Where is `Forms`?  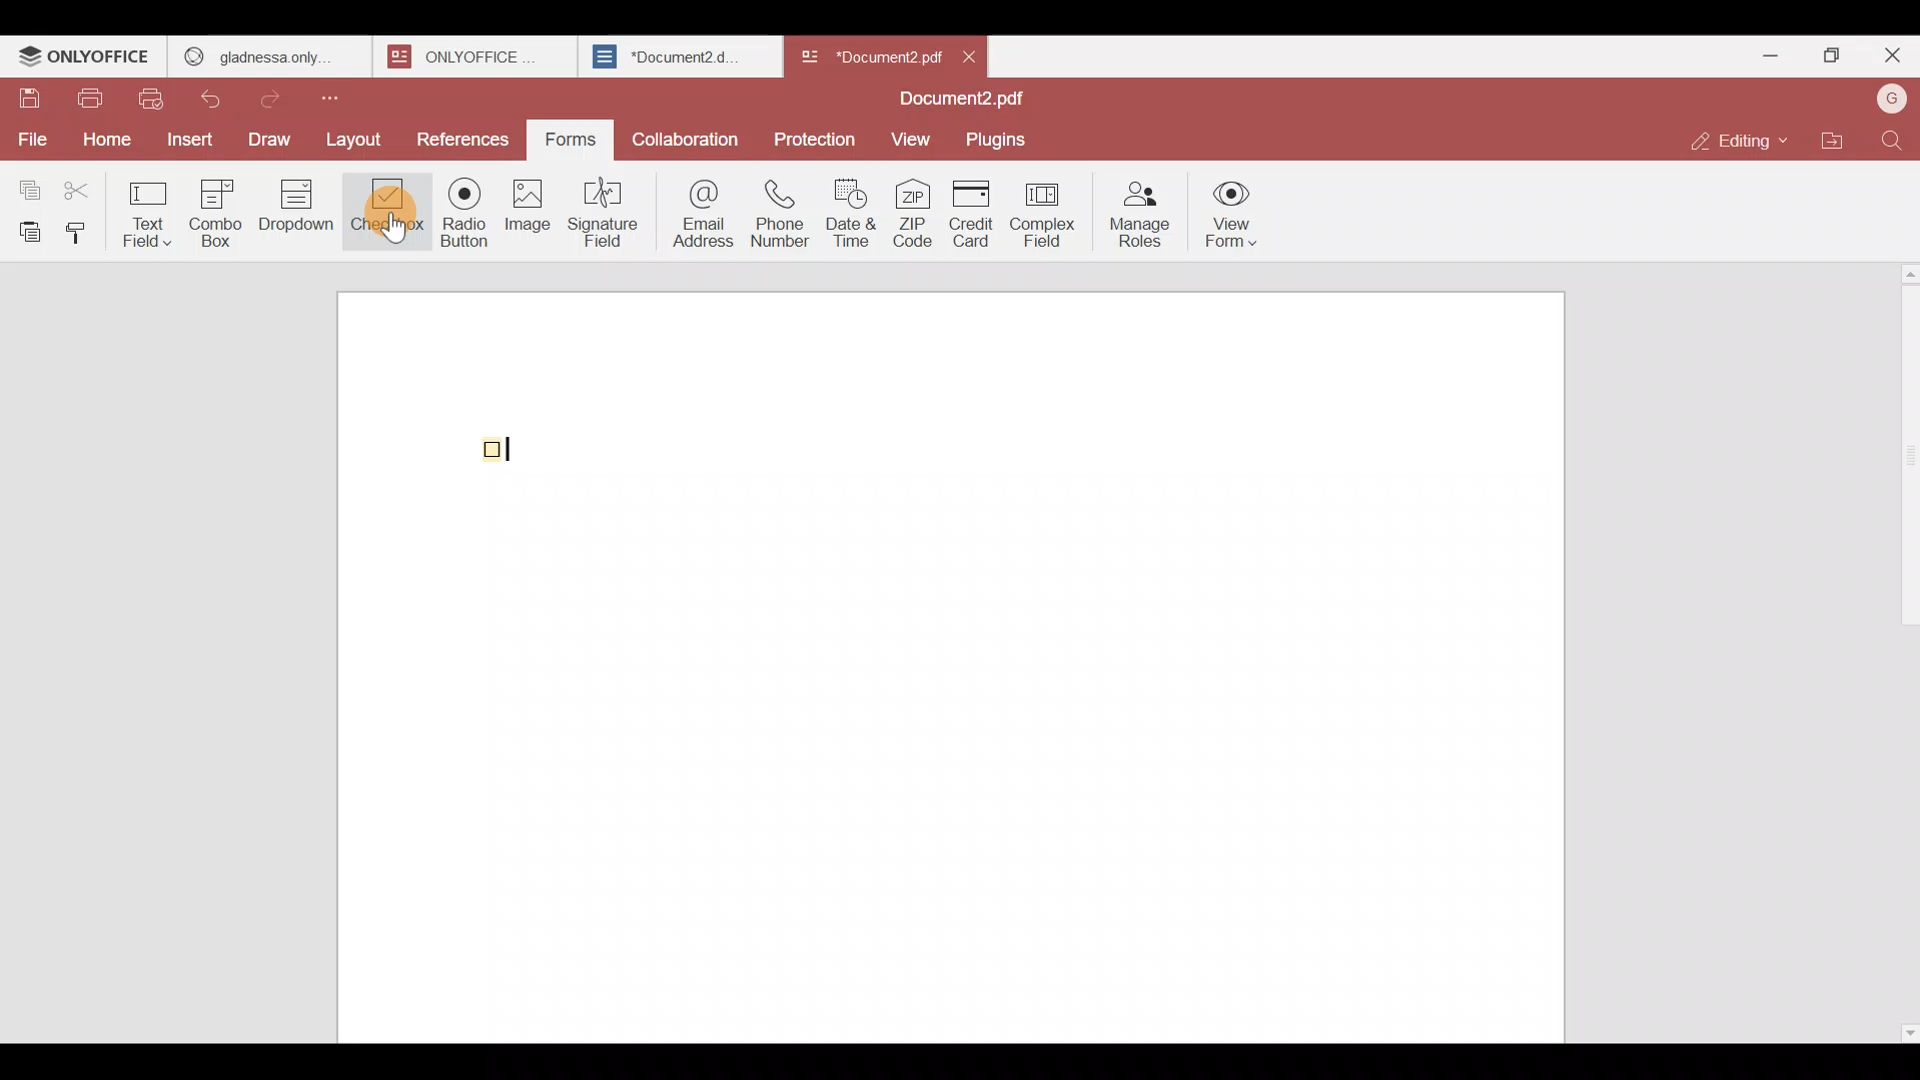 Forms is located at coordinates (572, 137).